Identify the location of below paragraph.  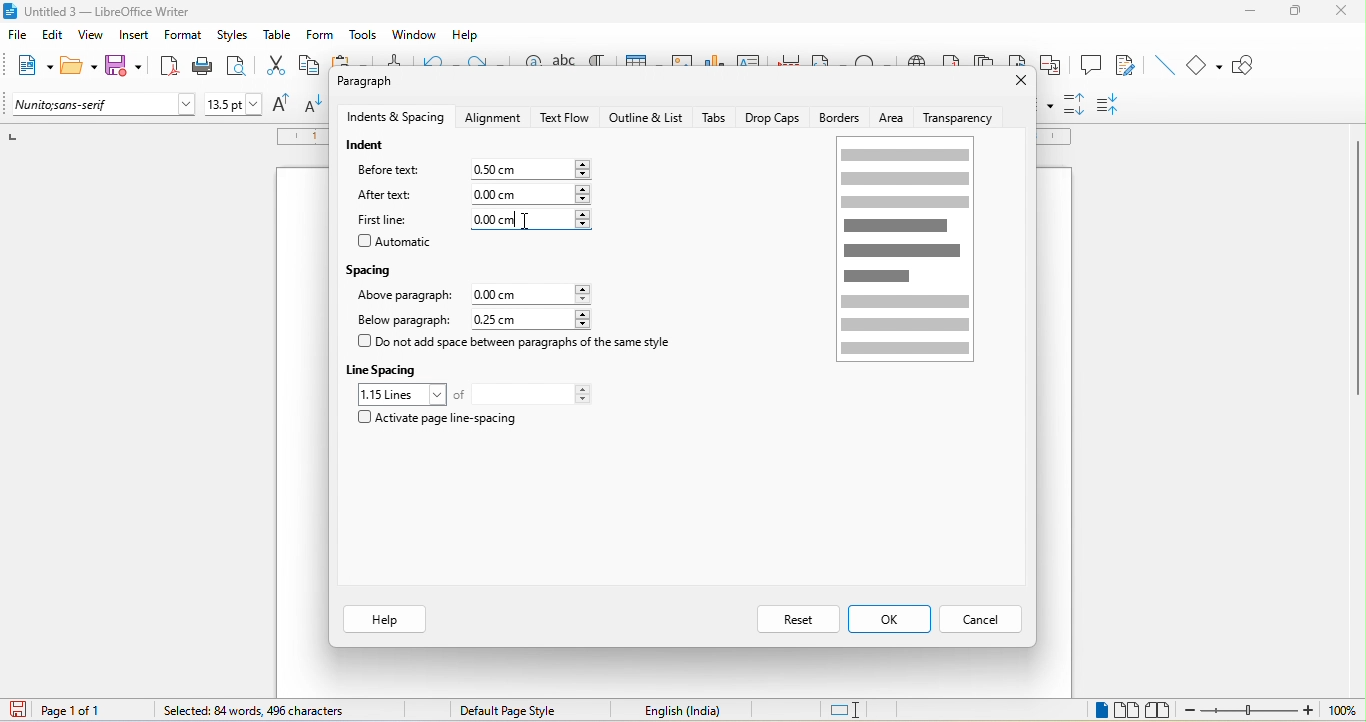
(405, 322).